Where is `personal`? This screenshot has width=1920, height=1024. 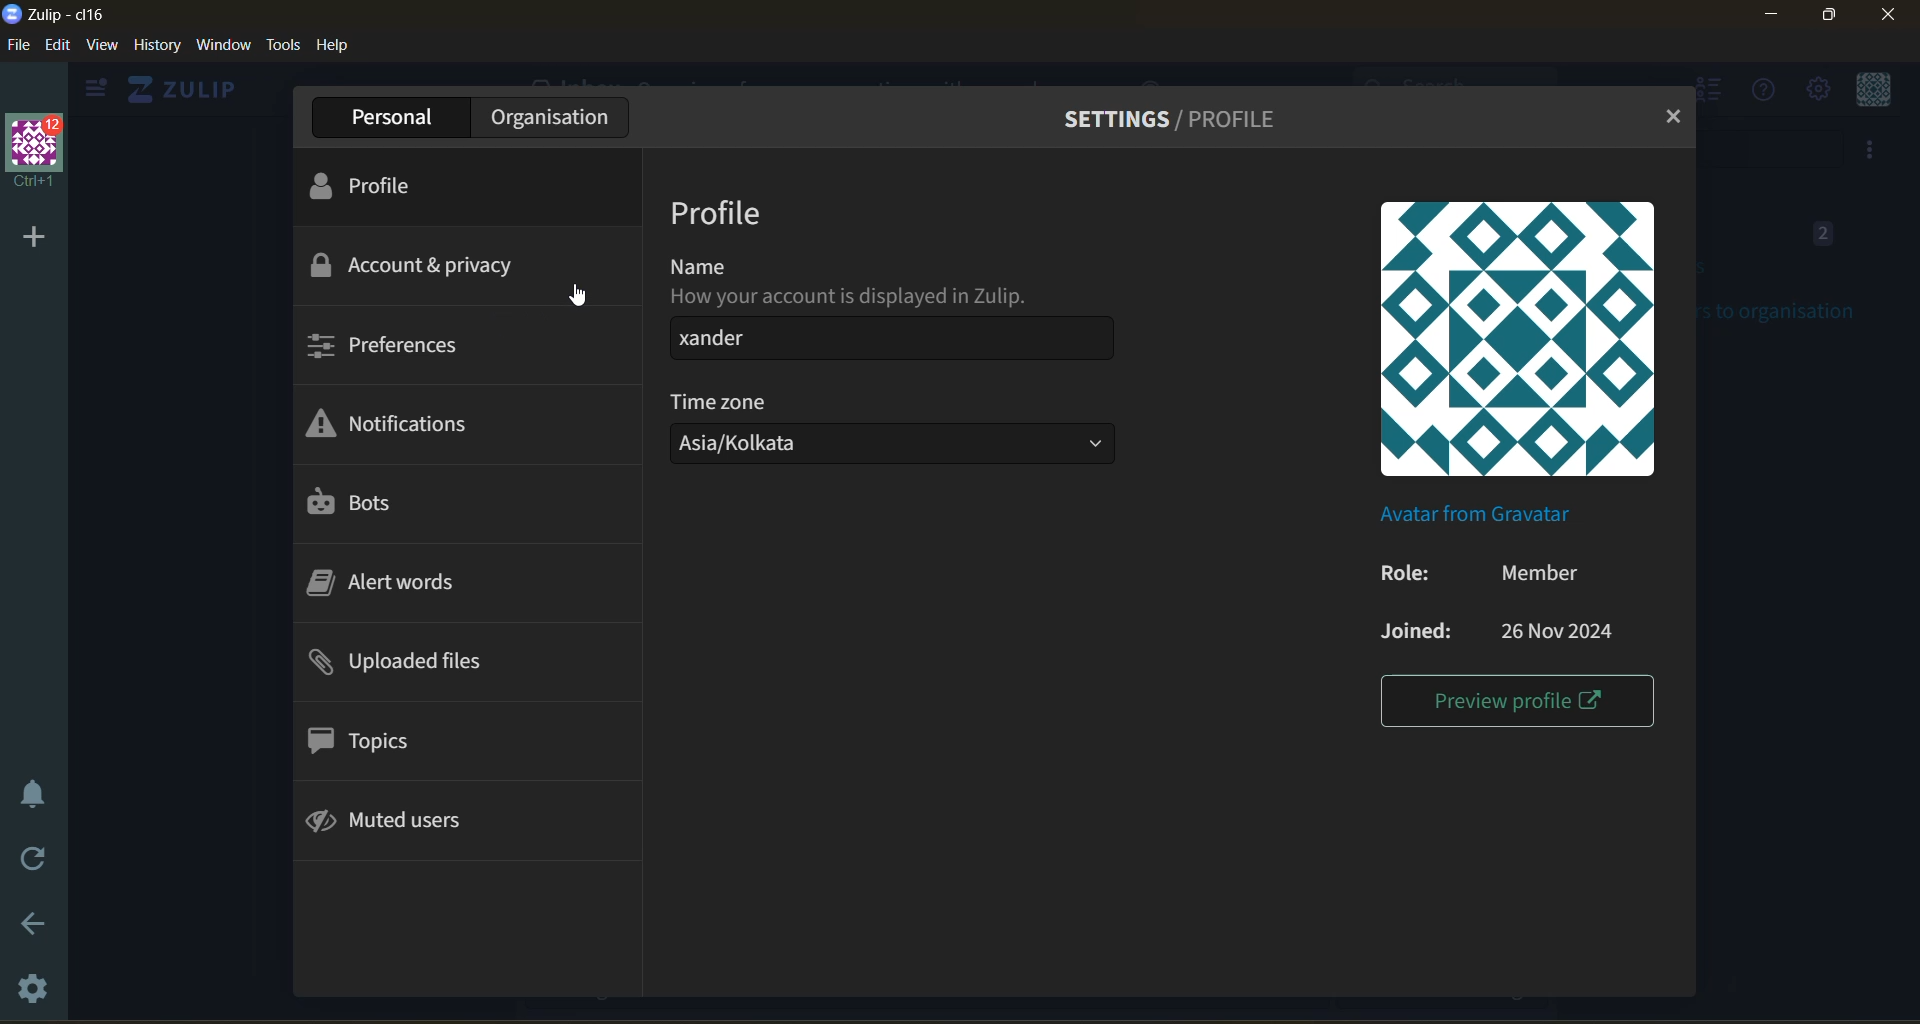
personal is located at coordinates (393, 118).